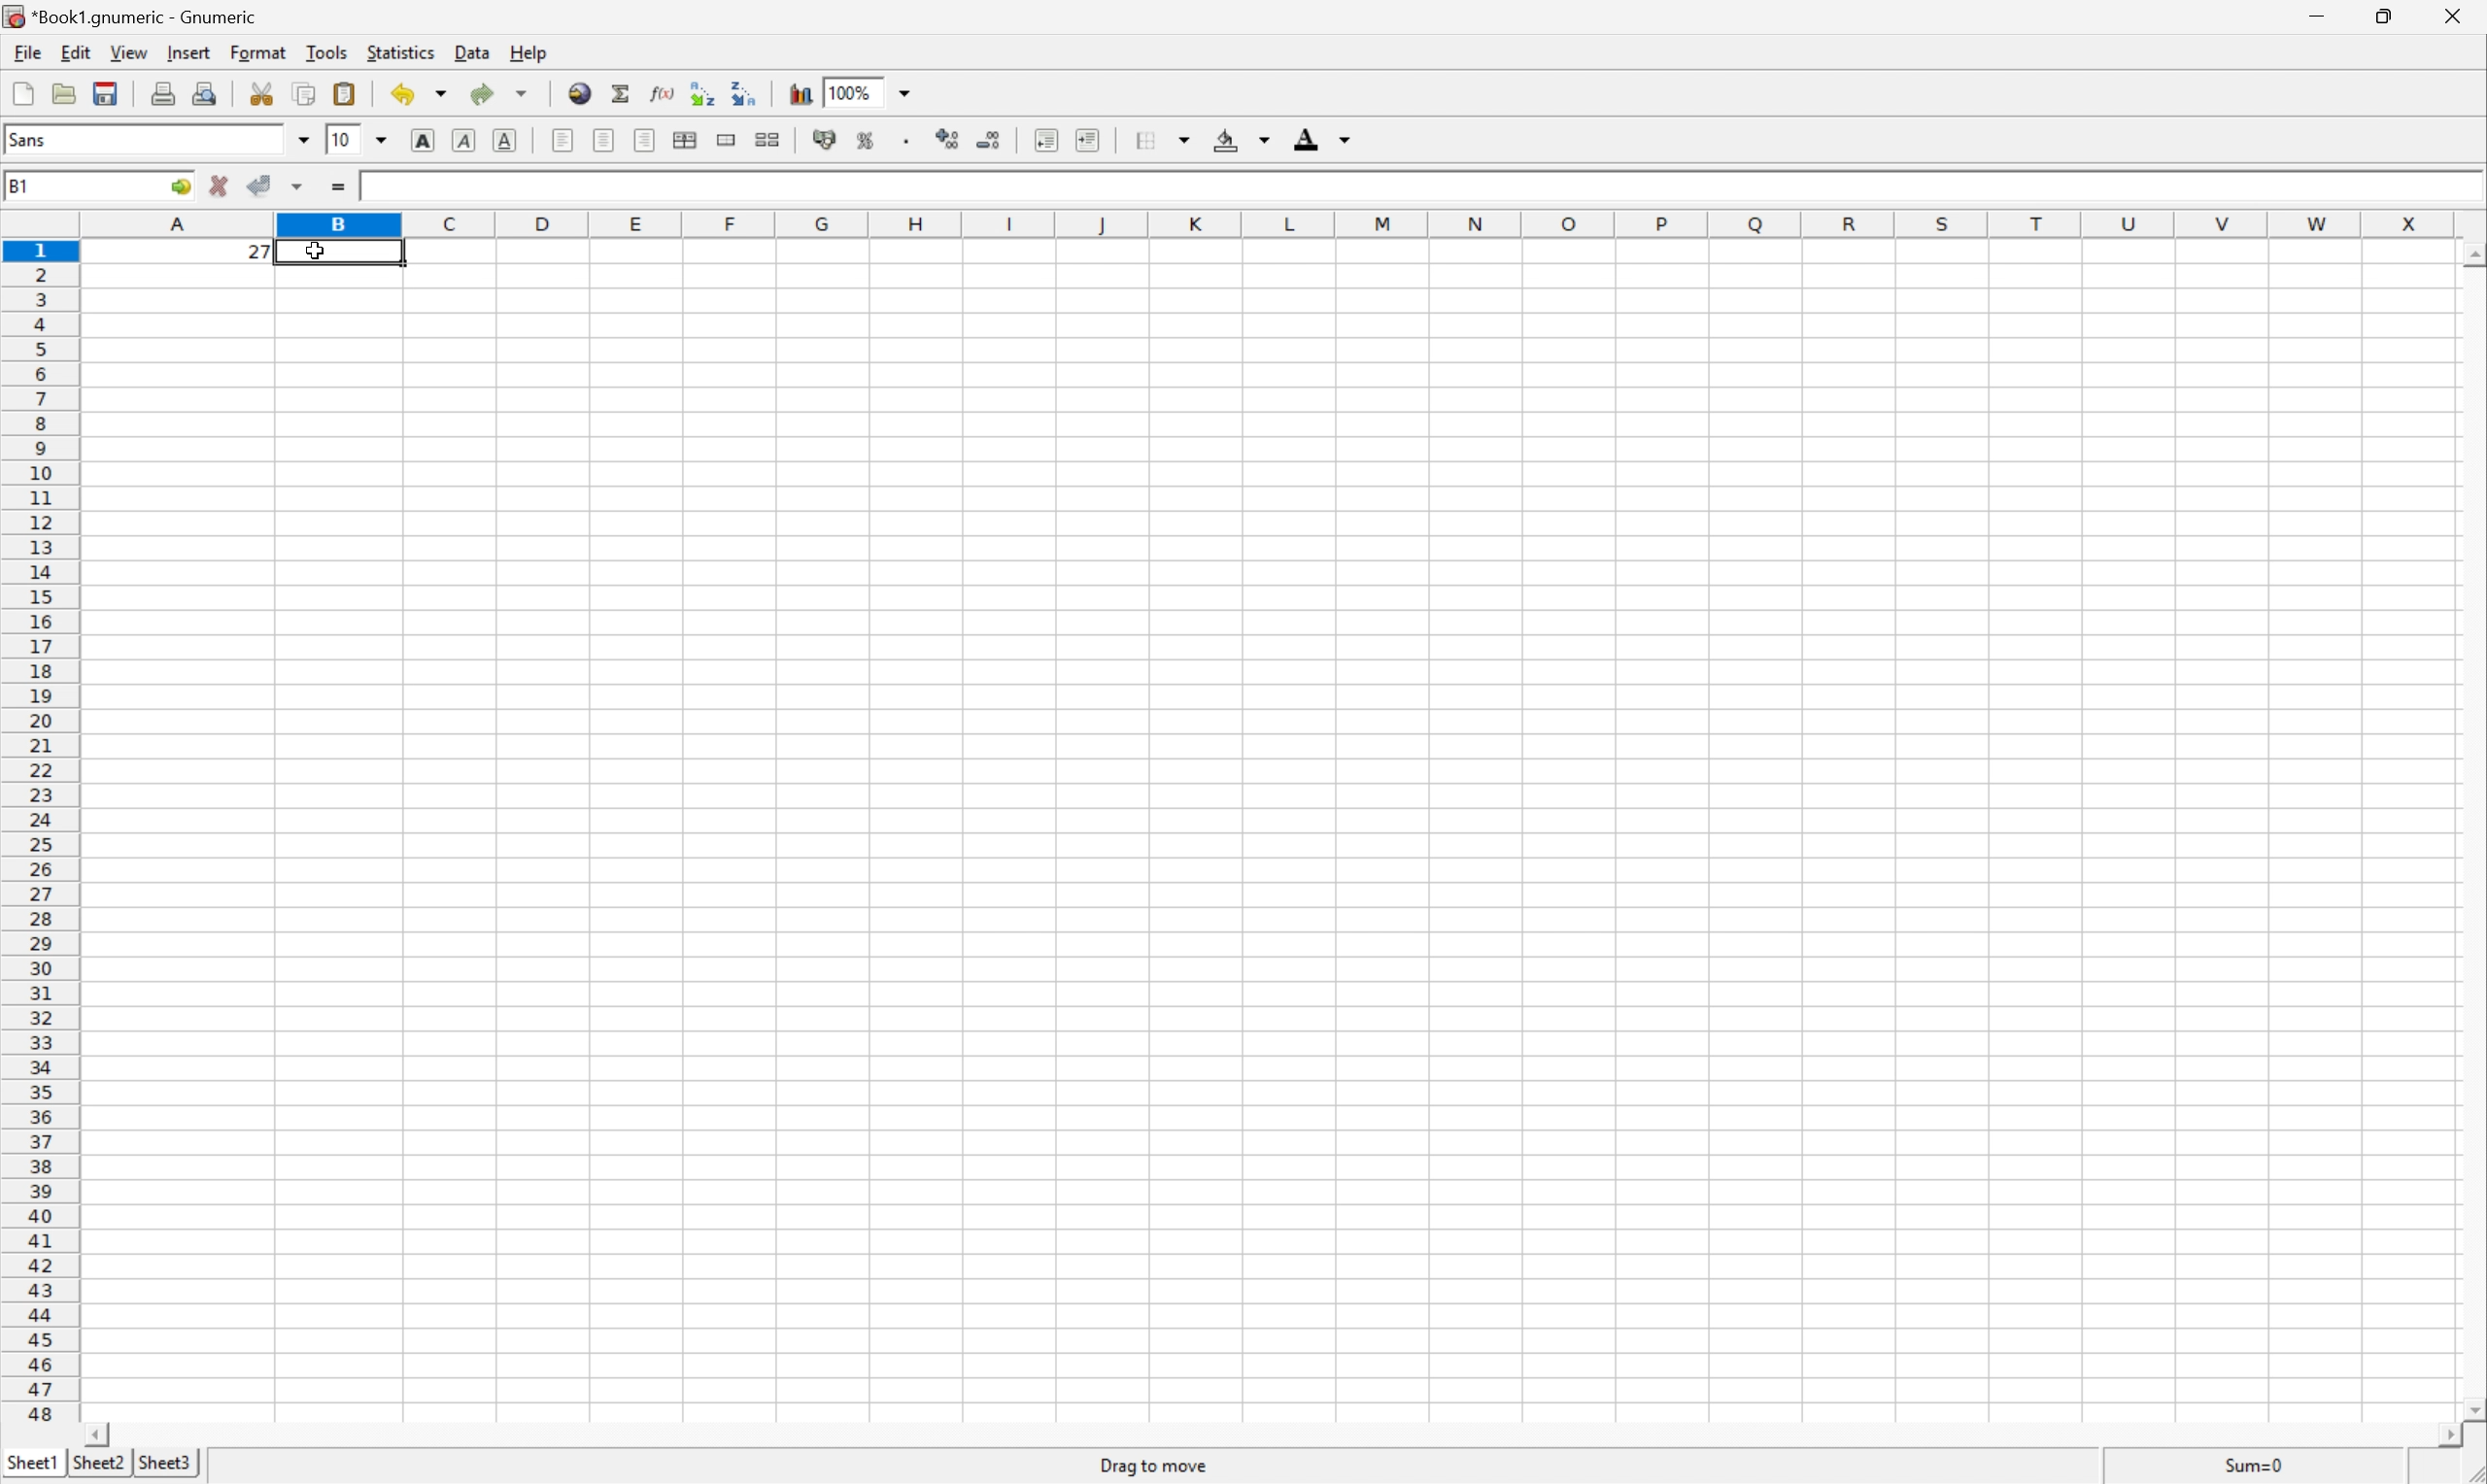  Describe the element at coordinates (824, 138) in the screenshot. I see `Format the selection as accounting` at that location.